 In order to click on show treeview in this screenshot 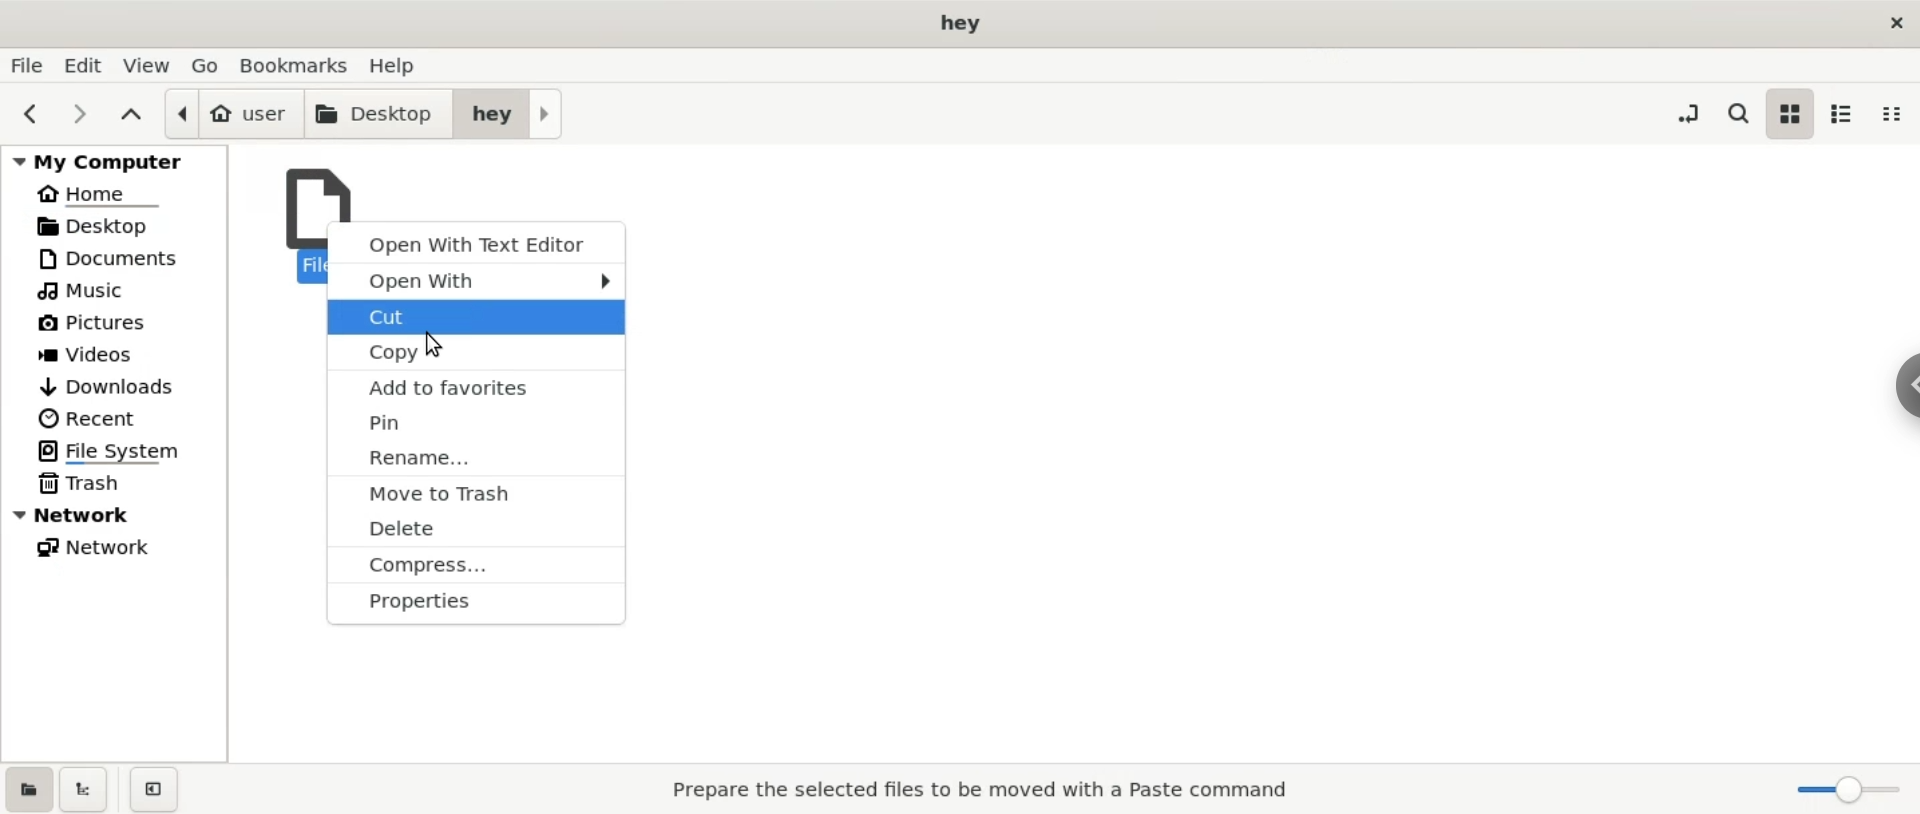, I will do `click(88, 790)`.